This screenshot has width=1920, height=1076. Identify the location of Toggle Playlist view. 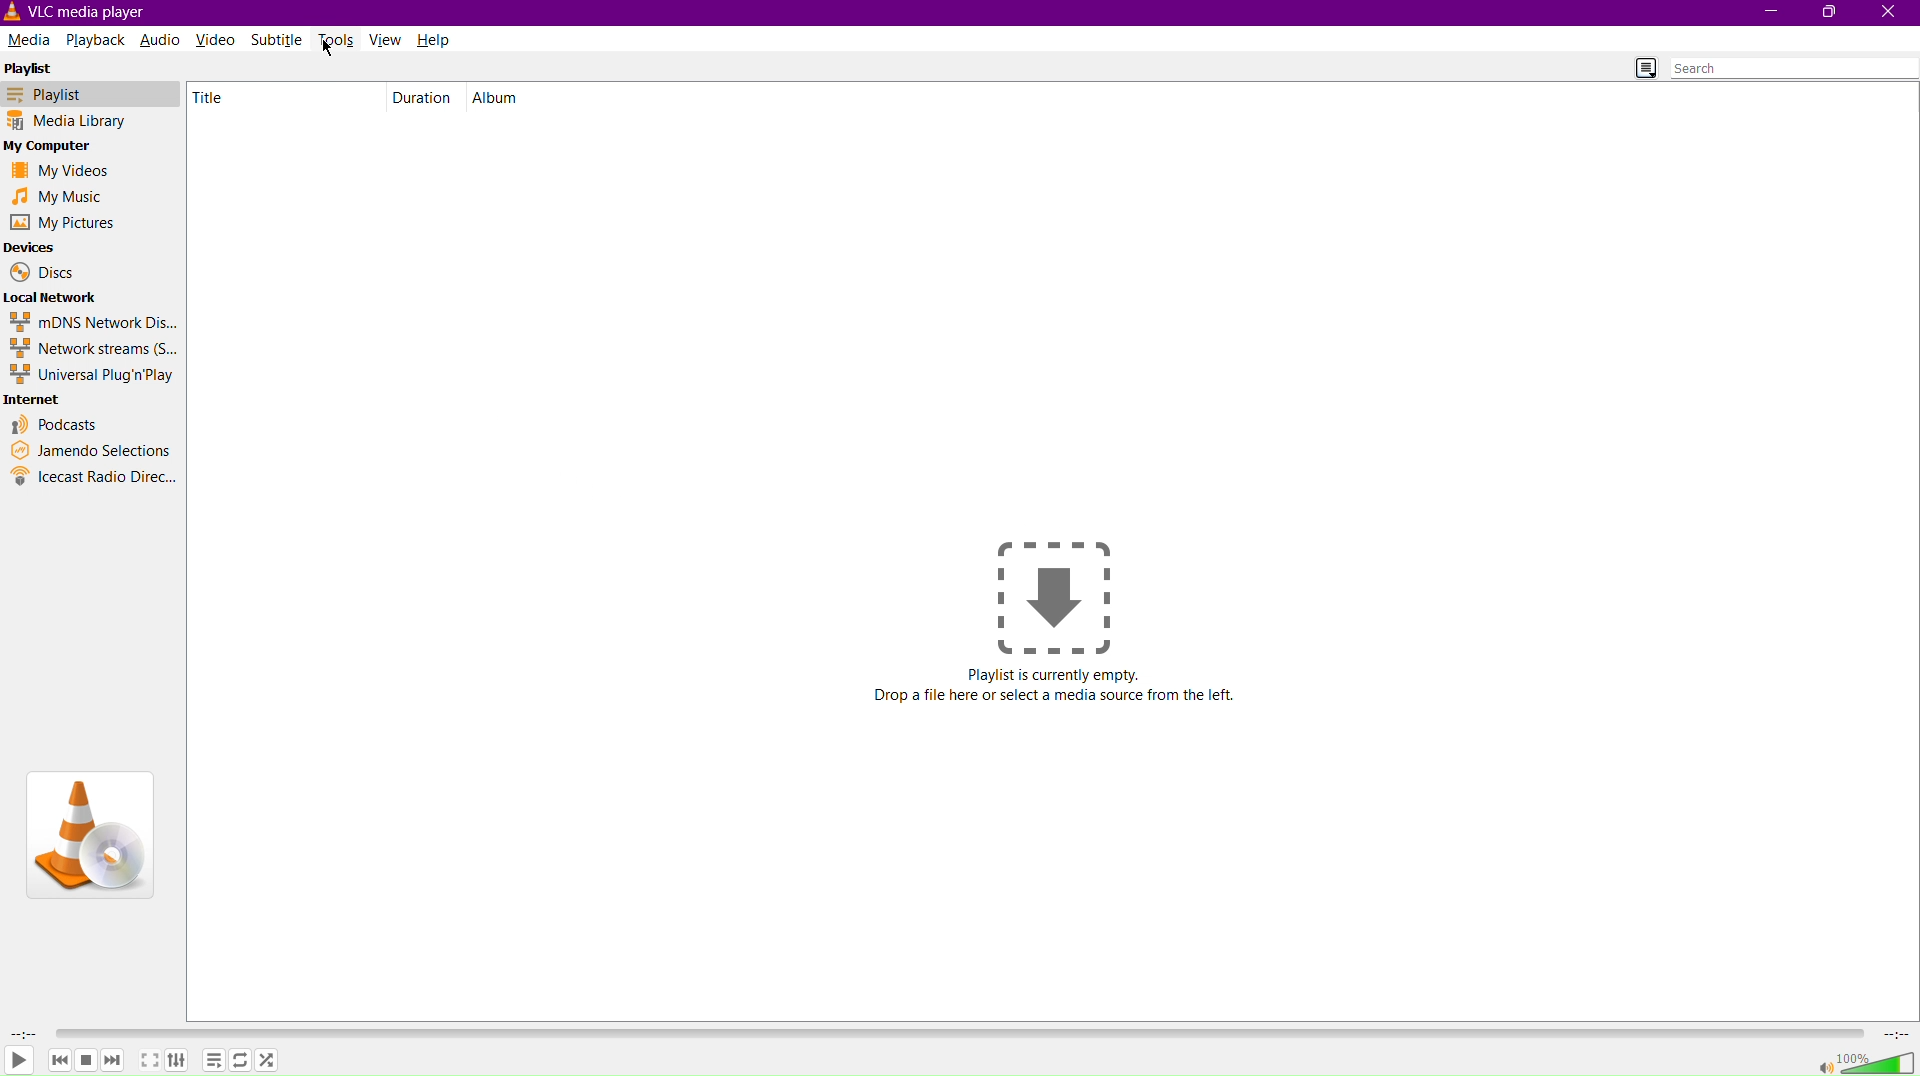
(1642, 68).